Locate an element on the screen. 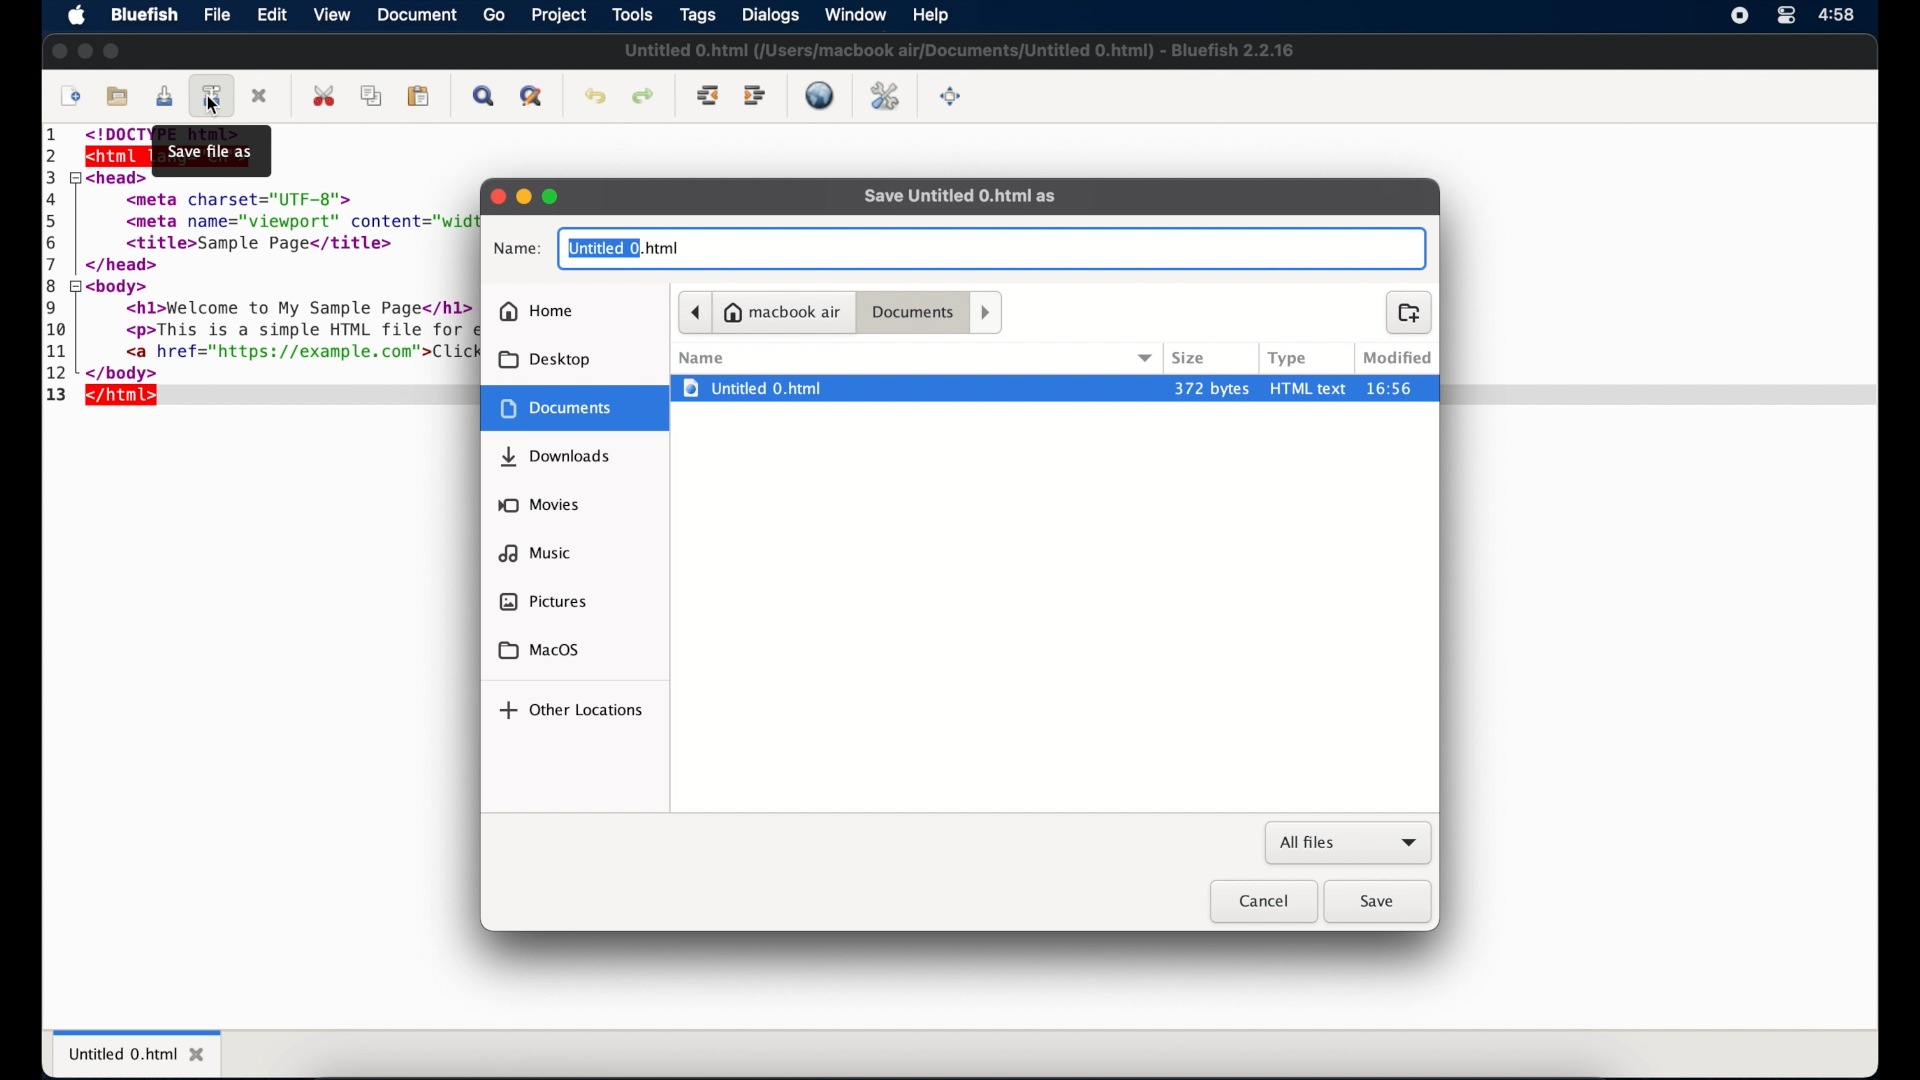 The image size is (1920, 1080). indent is located at coordinates (755, 96).